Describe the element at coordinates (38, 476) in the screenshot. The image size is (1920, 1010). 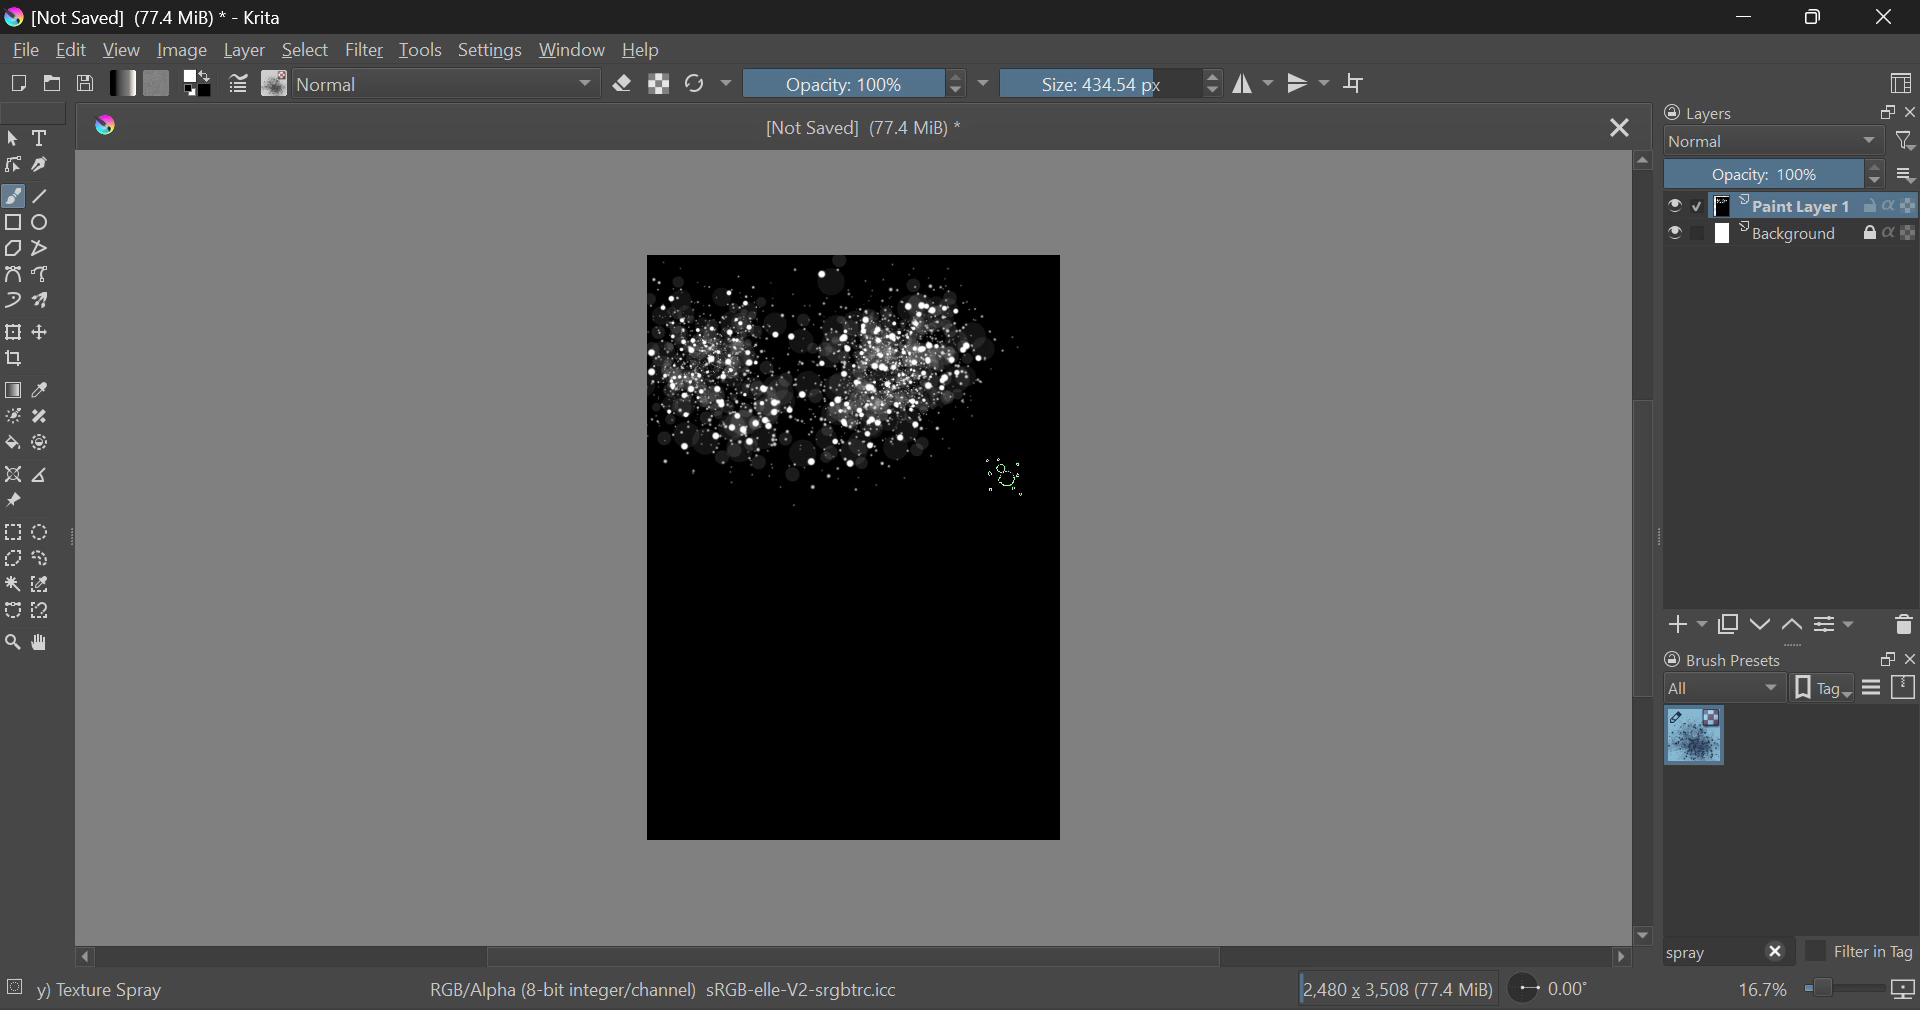
I see `Measurements` at that location.